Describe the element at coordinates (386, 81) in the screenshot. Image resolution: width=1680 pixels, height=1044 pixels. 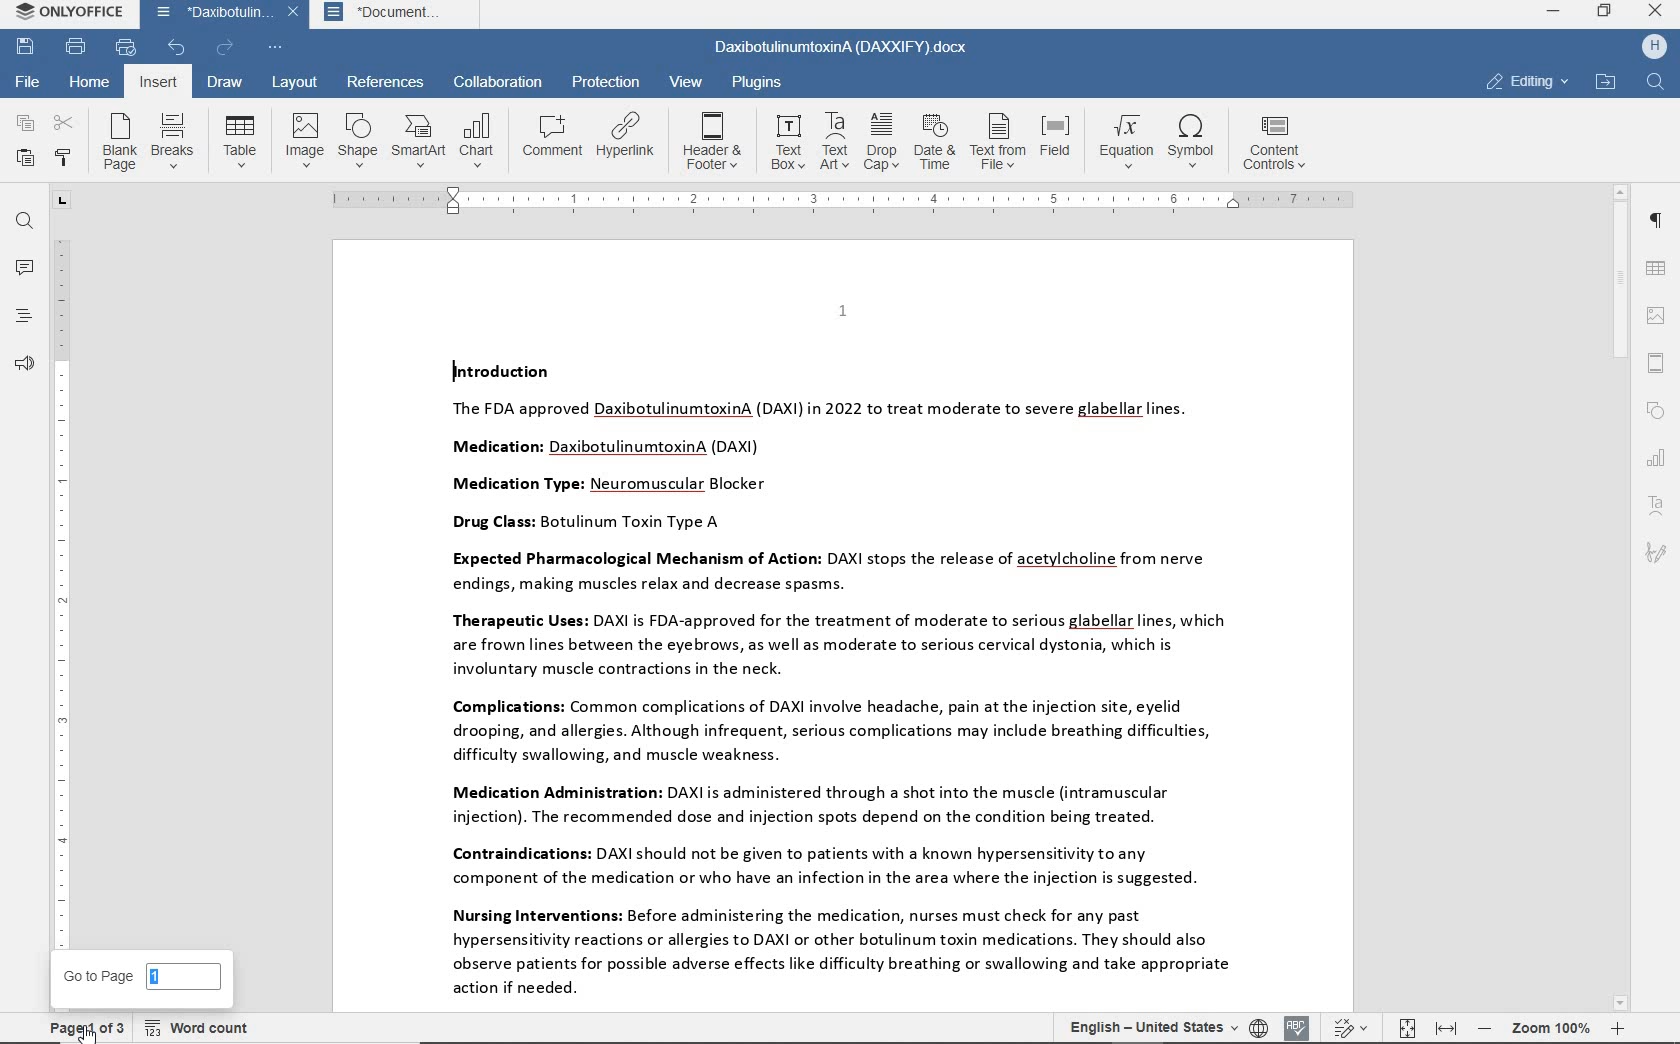
I see `references` at that location.